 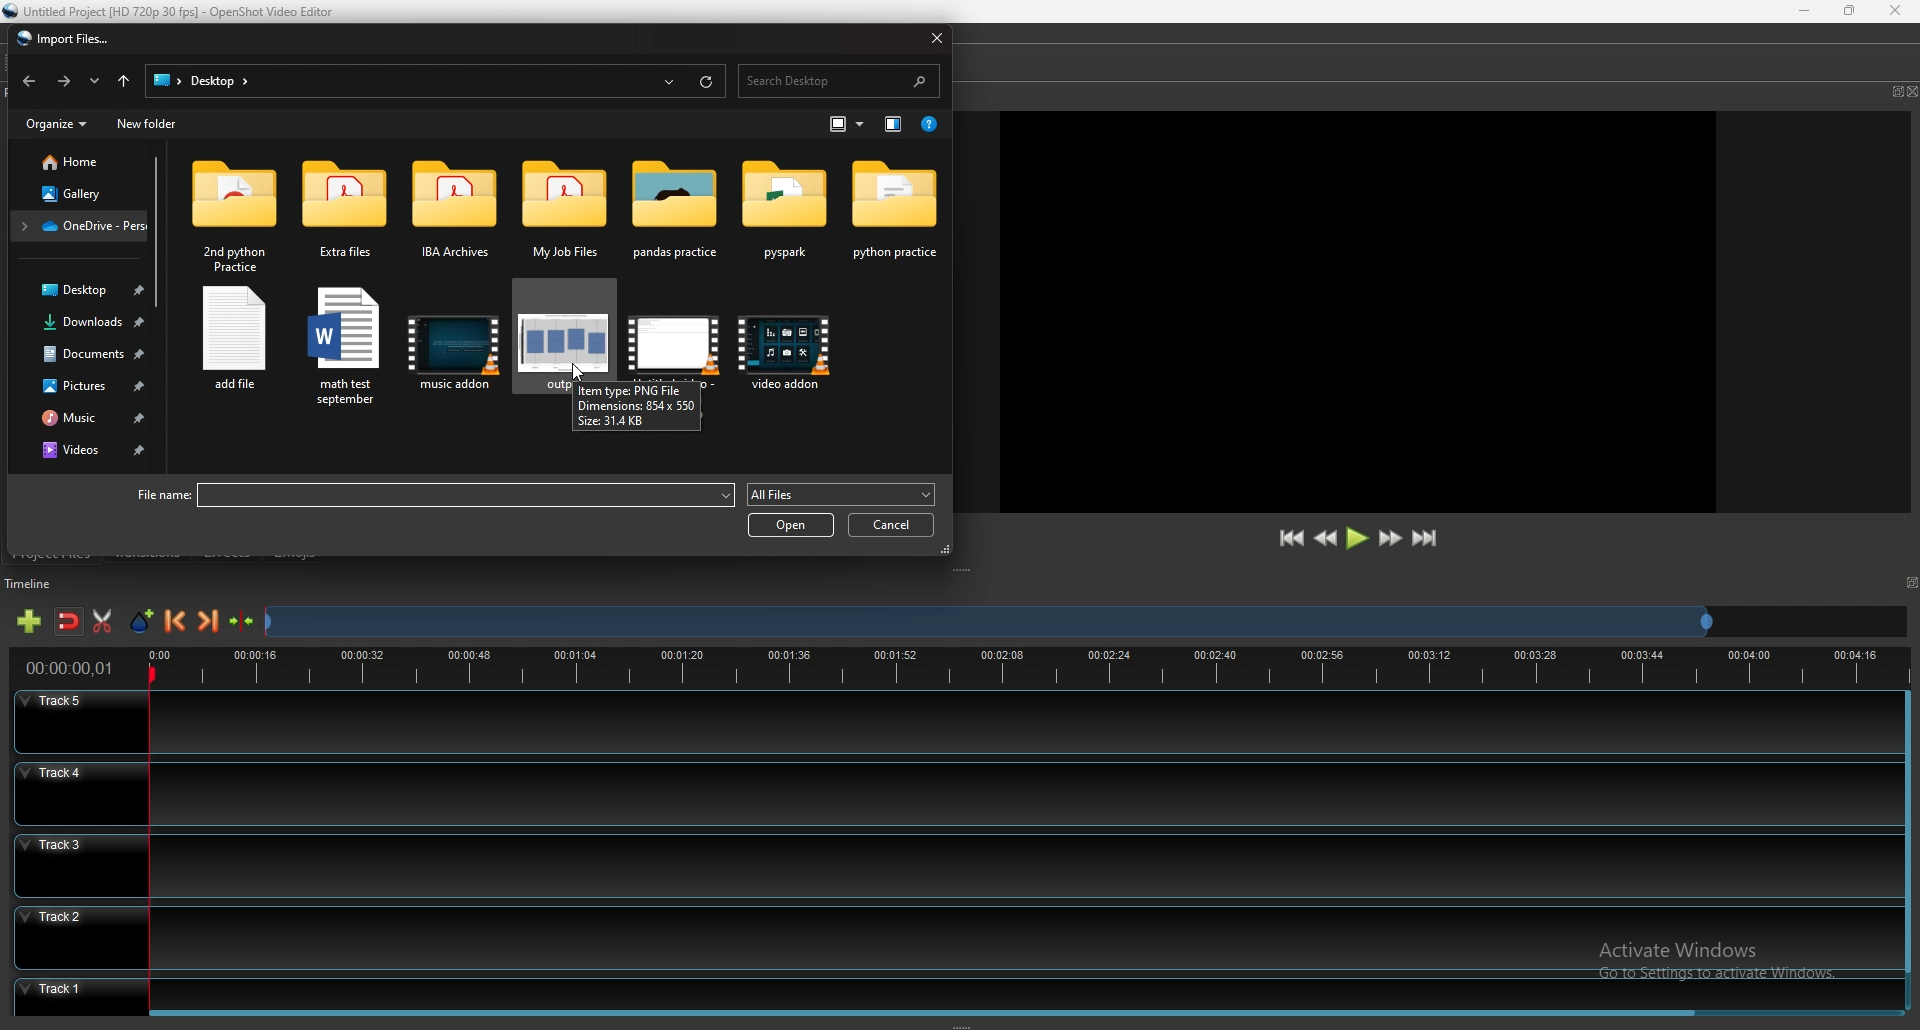 What do you see at coordinates (786, 360) in the screenshot?
I see `file` at bounding box center [786, 360].